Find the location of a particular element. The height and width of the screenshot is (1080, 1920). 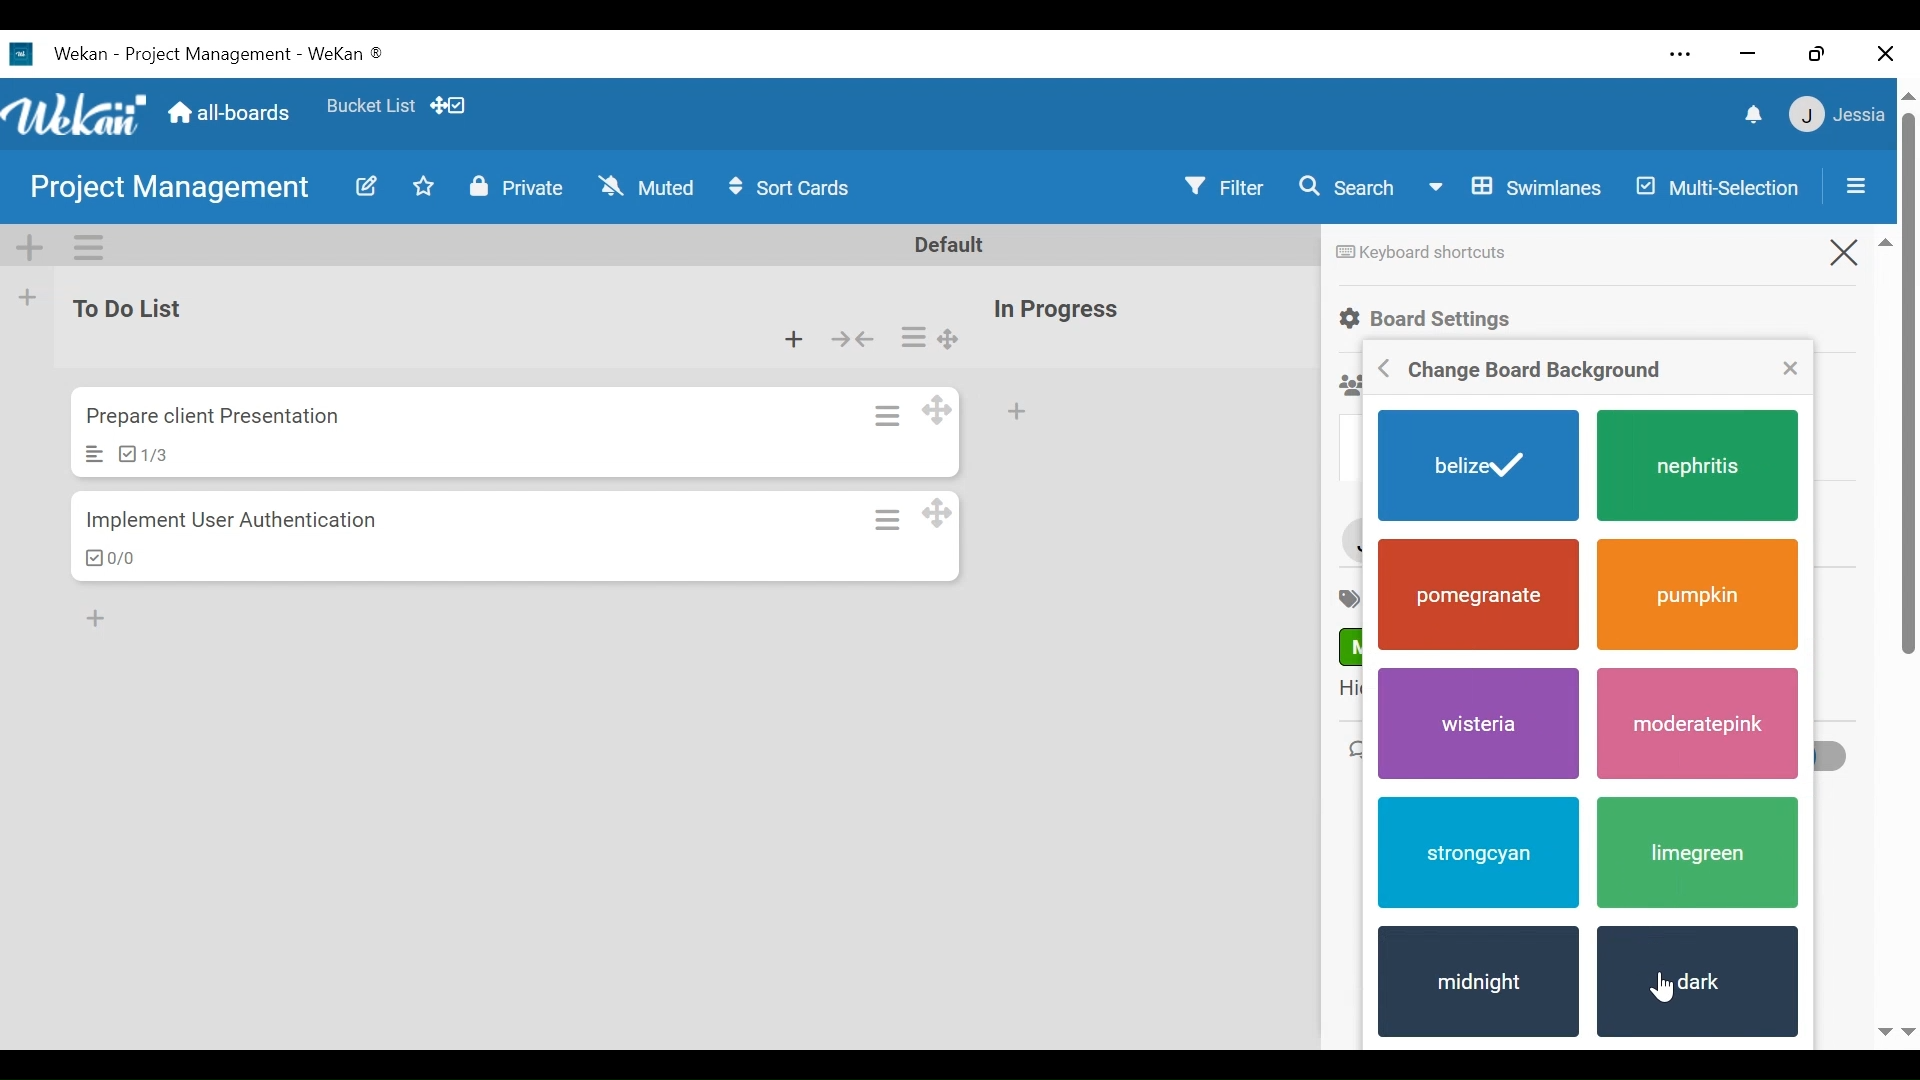

moderate pink is located at coordinates (1699, 724).